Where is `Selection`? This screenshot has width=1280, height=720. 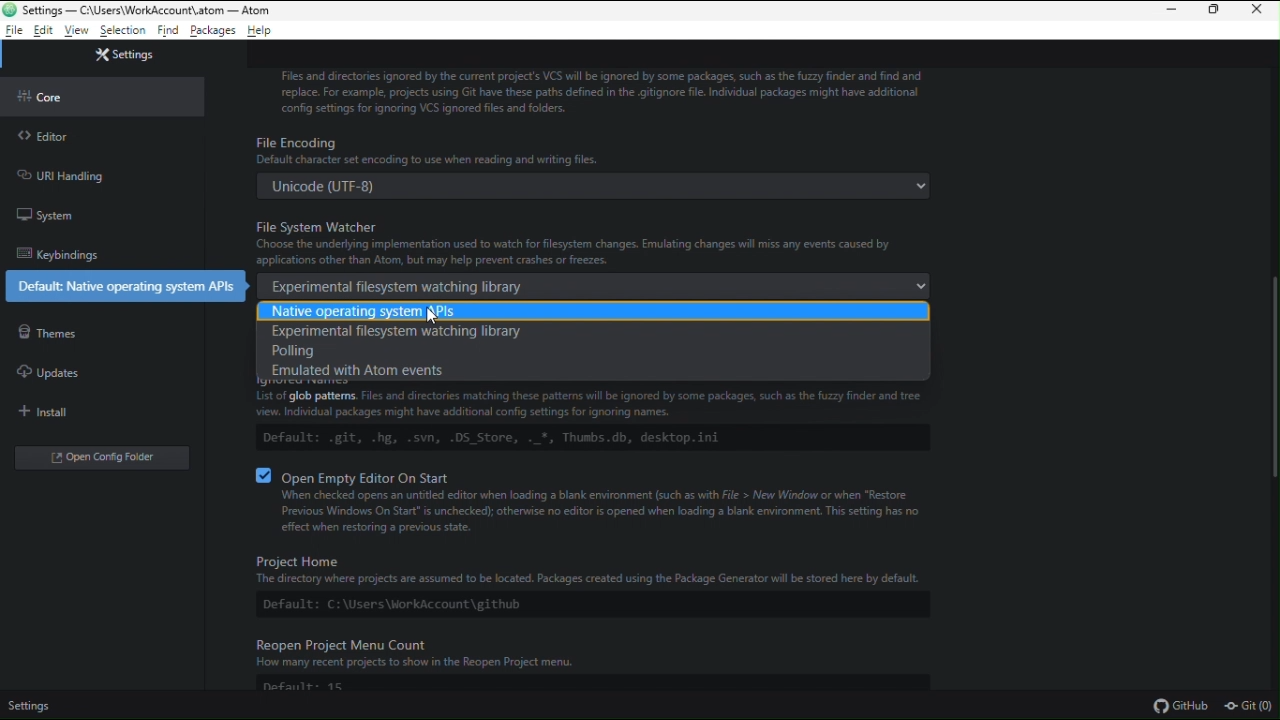 Selection is located at coordinates (123, 32).